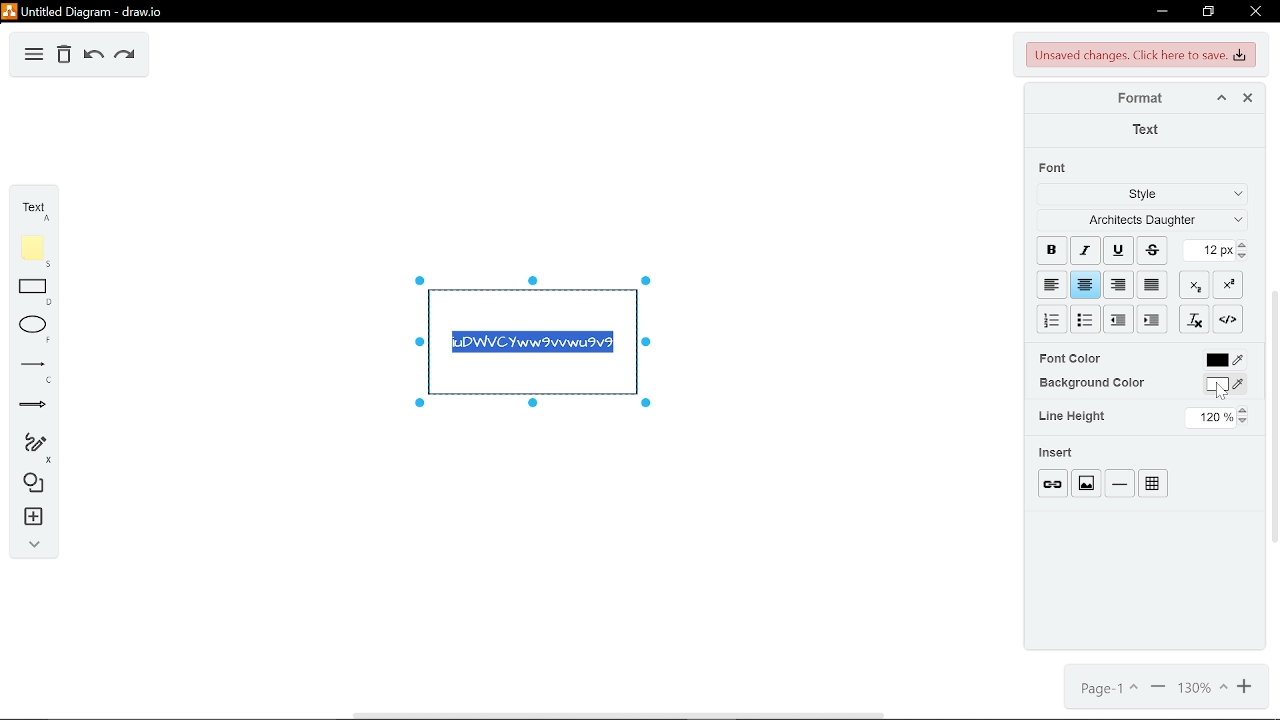 The height and width of the screenshot is (720, 1280). I want to click on numbered list, so click(1052, 319).